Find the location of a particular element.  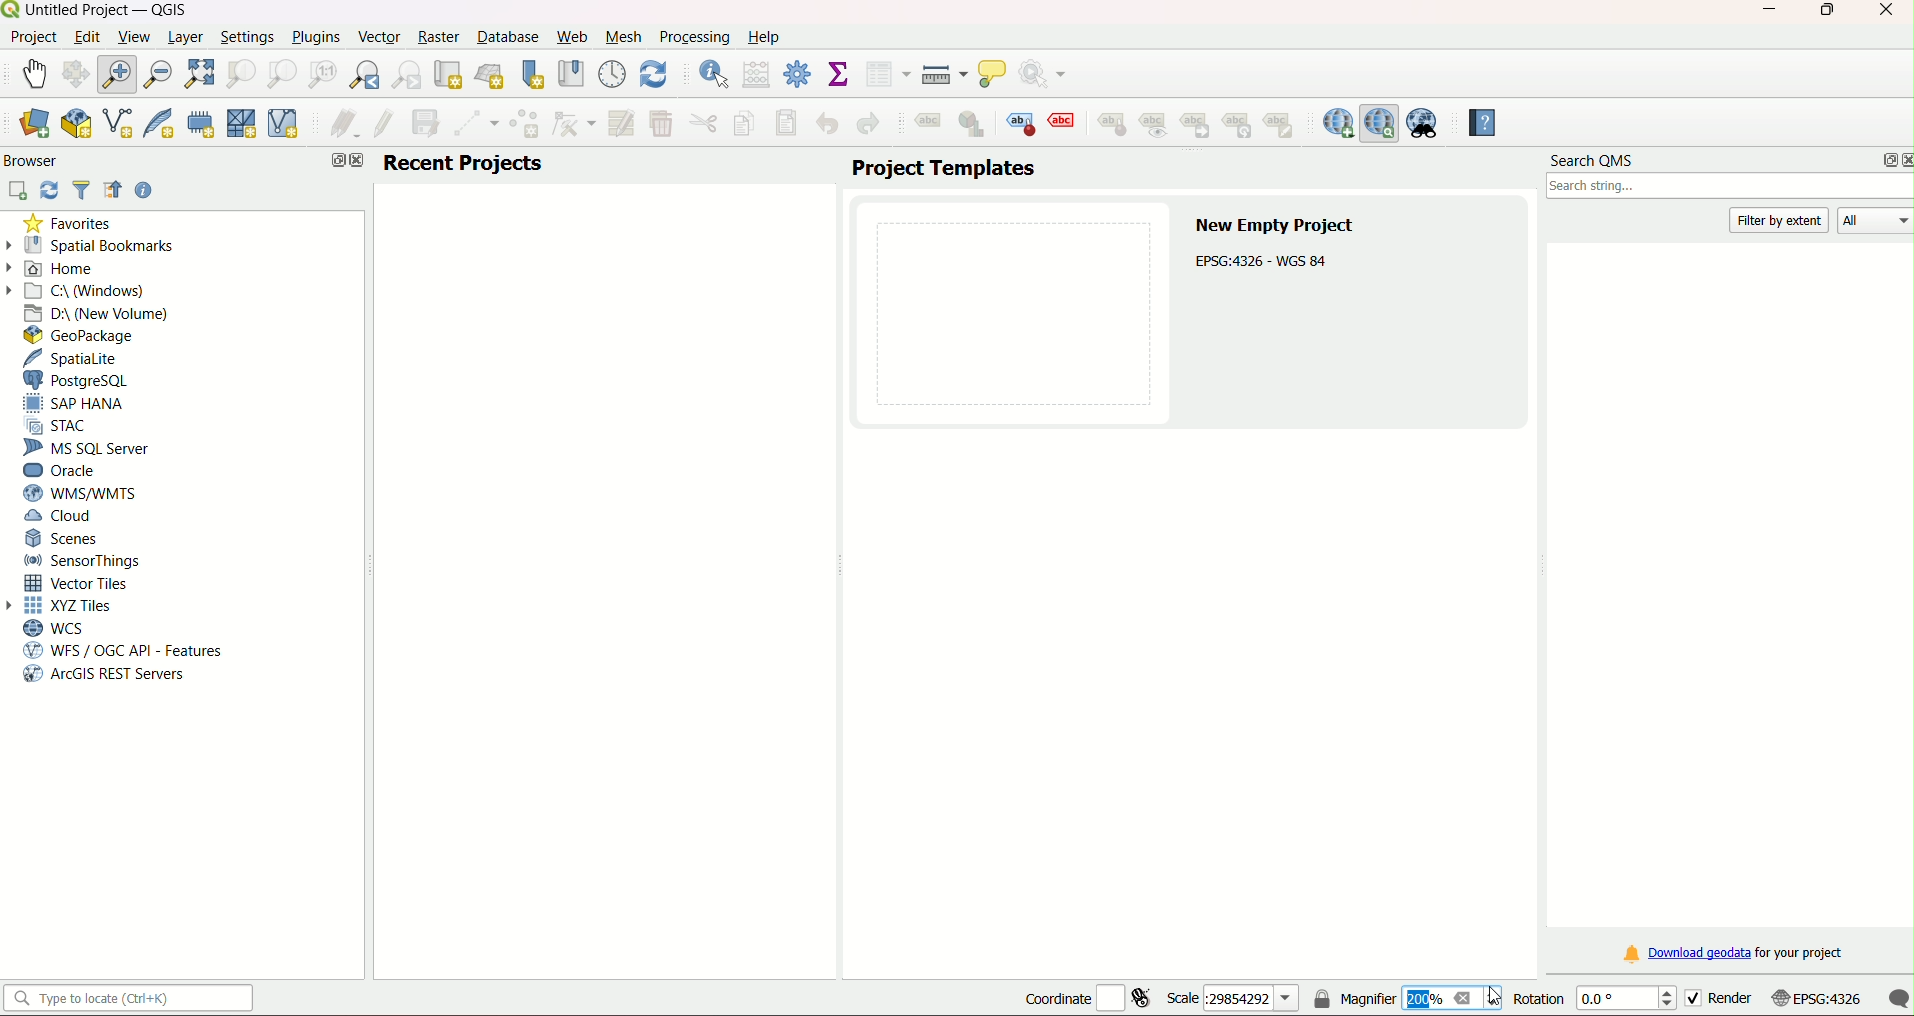

toggle edit is located at coordinates (382, 124).